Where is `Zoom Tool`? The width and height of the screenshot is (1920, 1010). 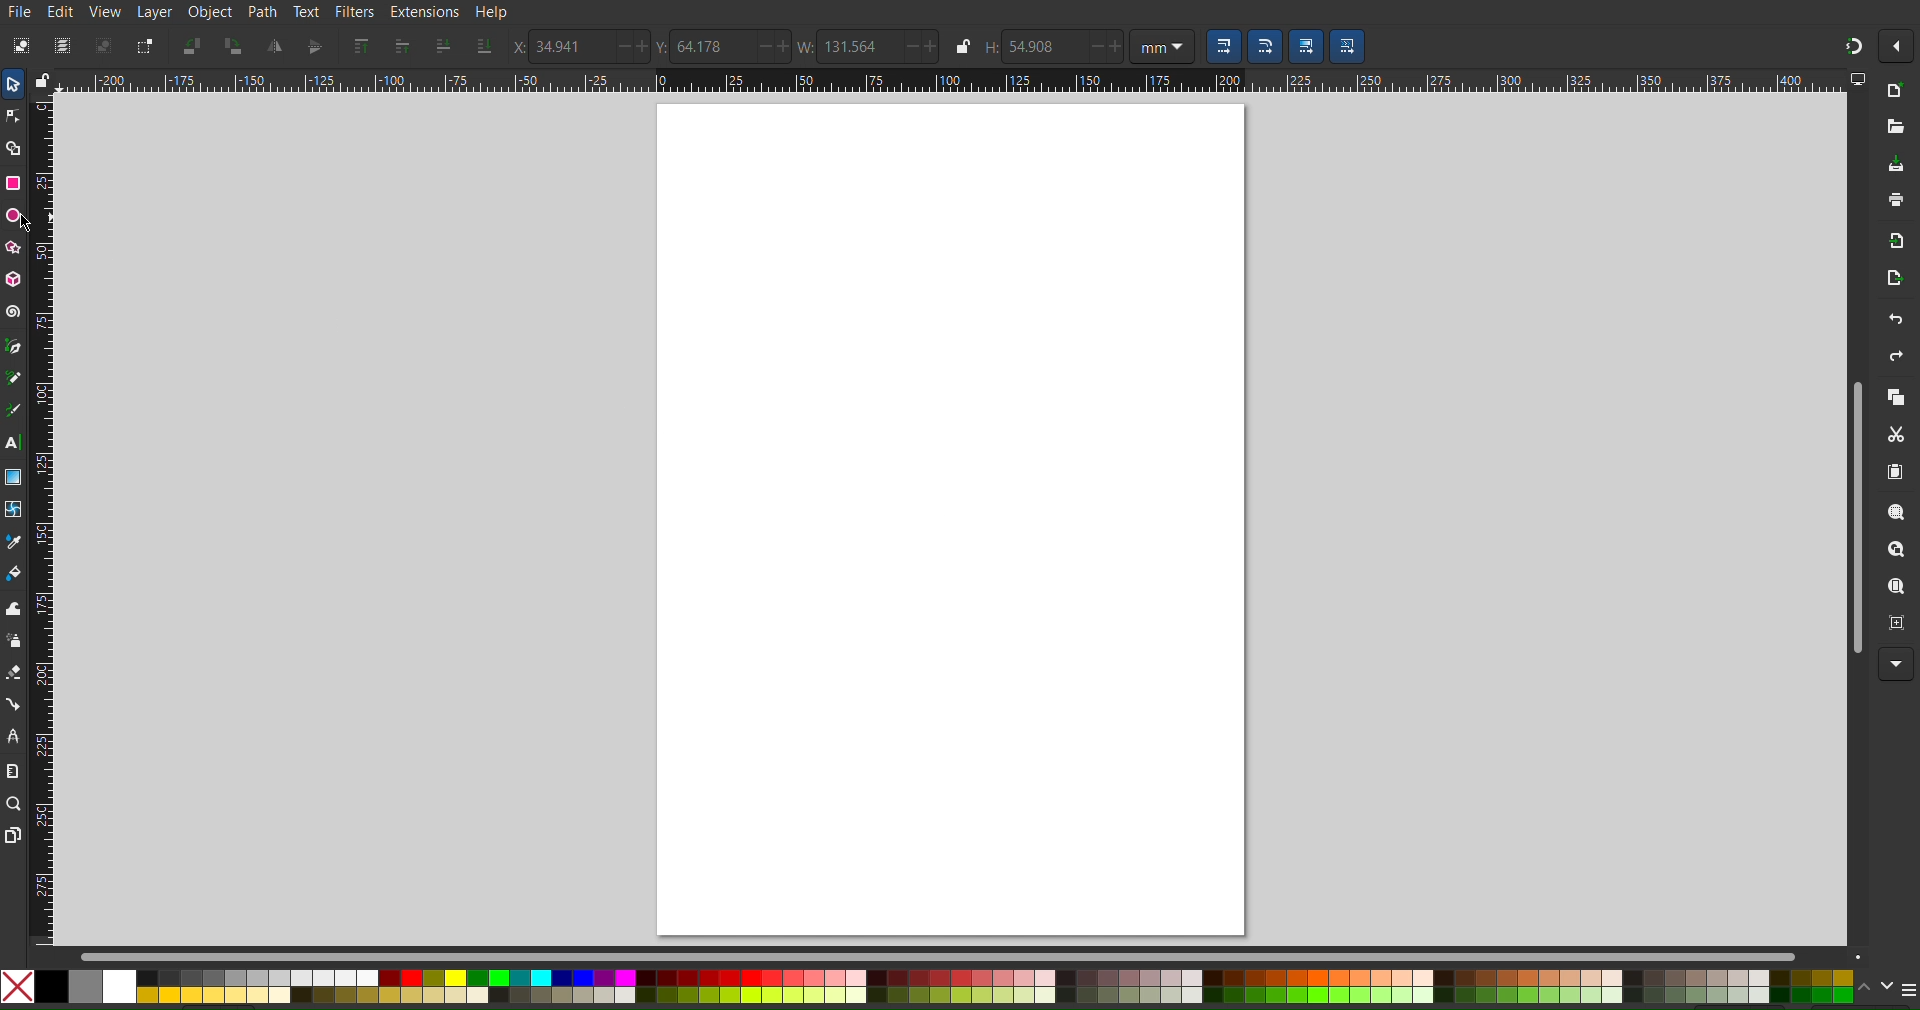
Zoom Tool is located at coordinates (12, 802).